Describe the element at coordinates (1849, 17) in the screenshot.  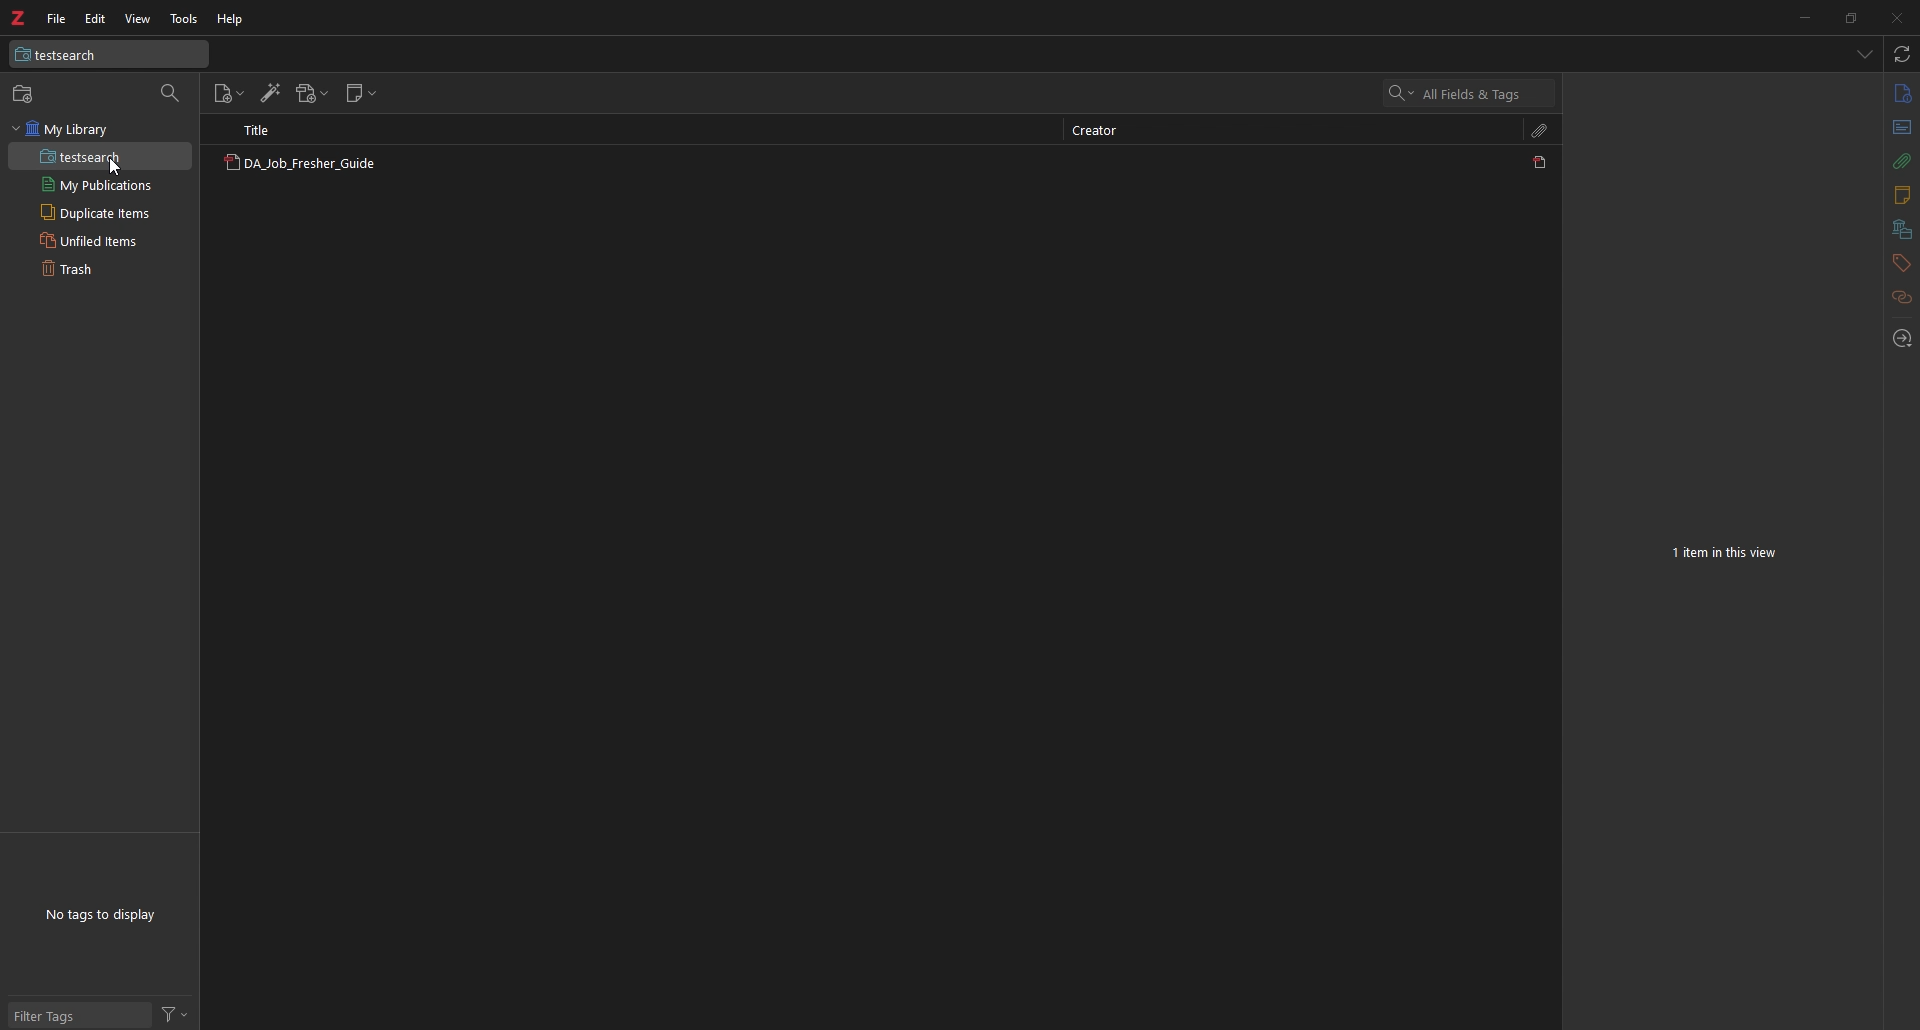
I see `resize` at that location.